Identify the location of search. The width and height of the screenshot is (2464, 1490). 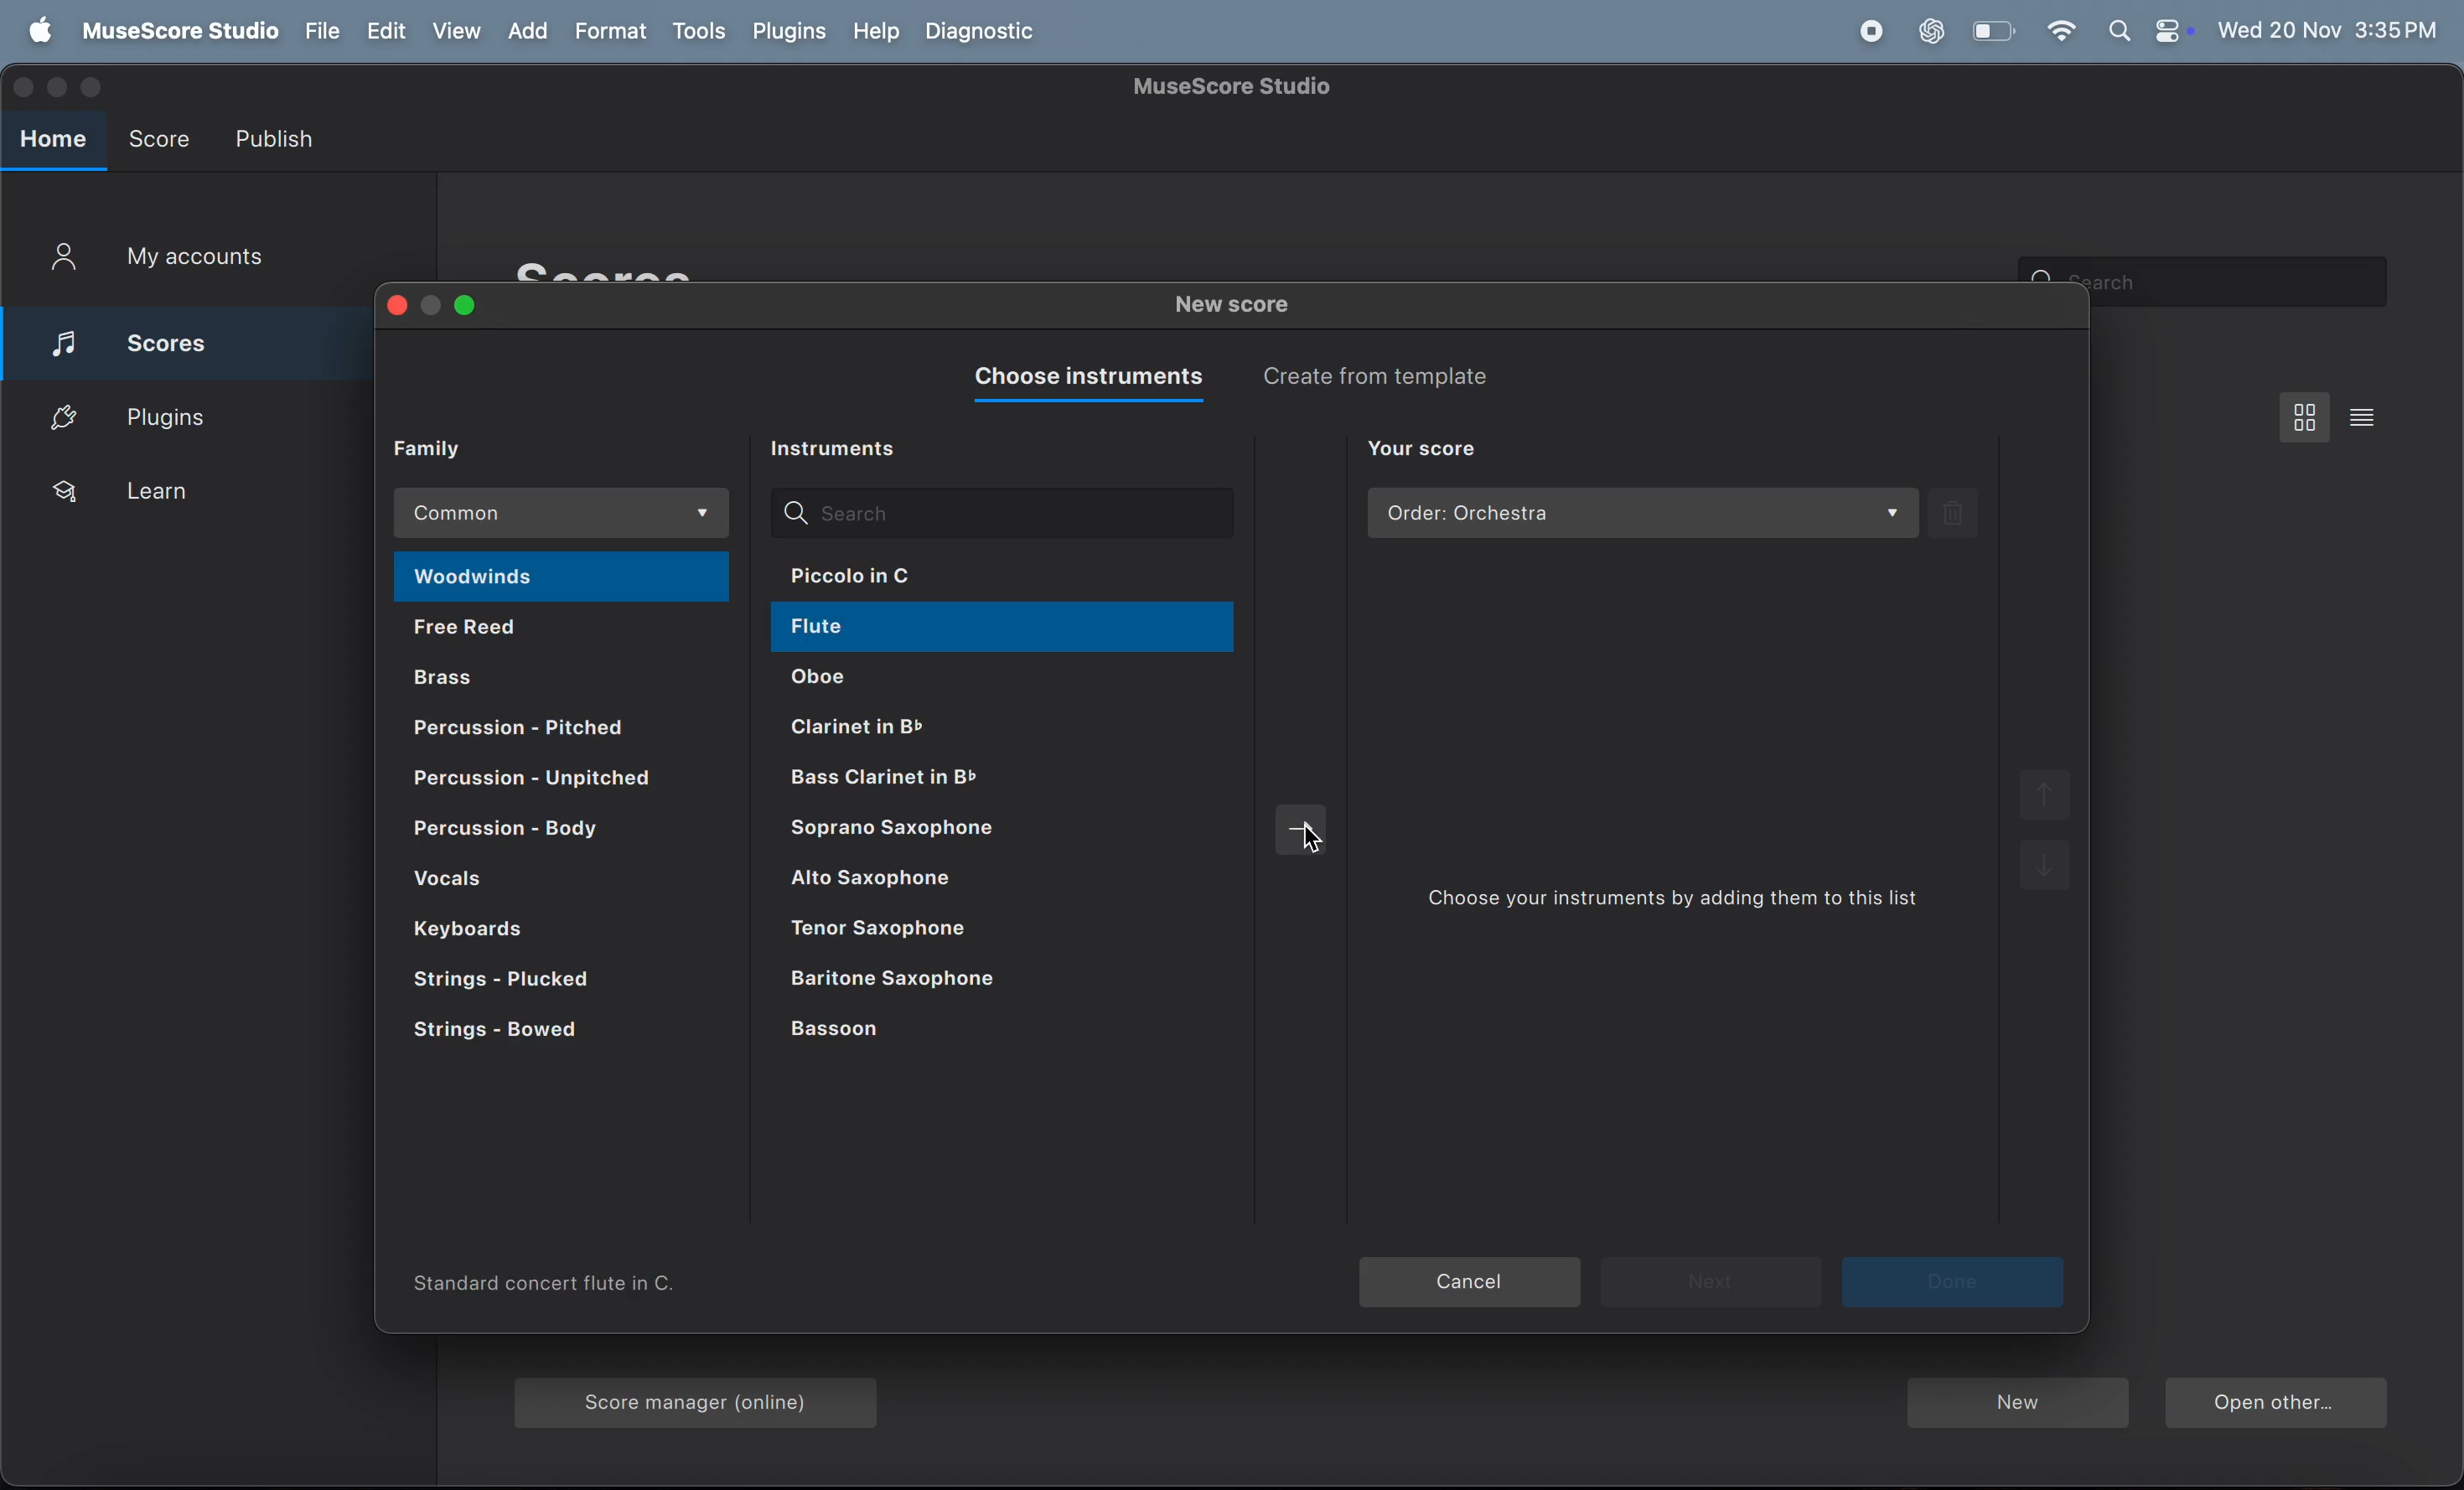
(1000, 512).